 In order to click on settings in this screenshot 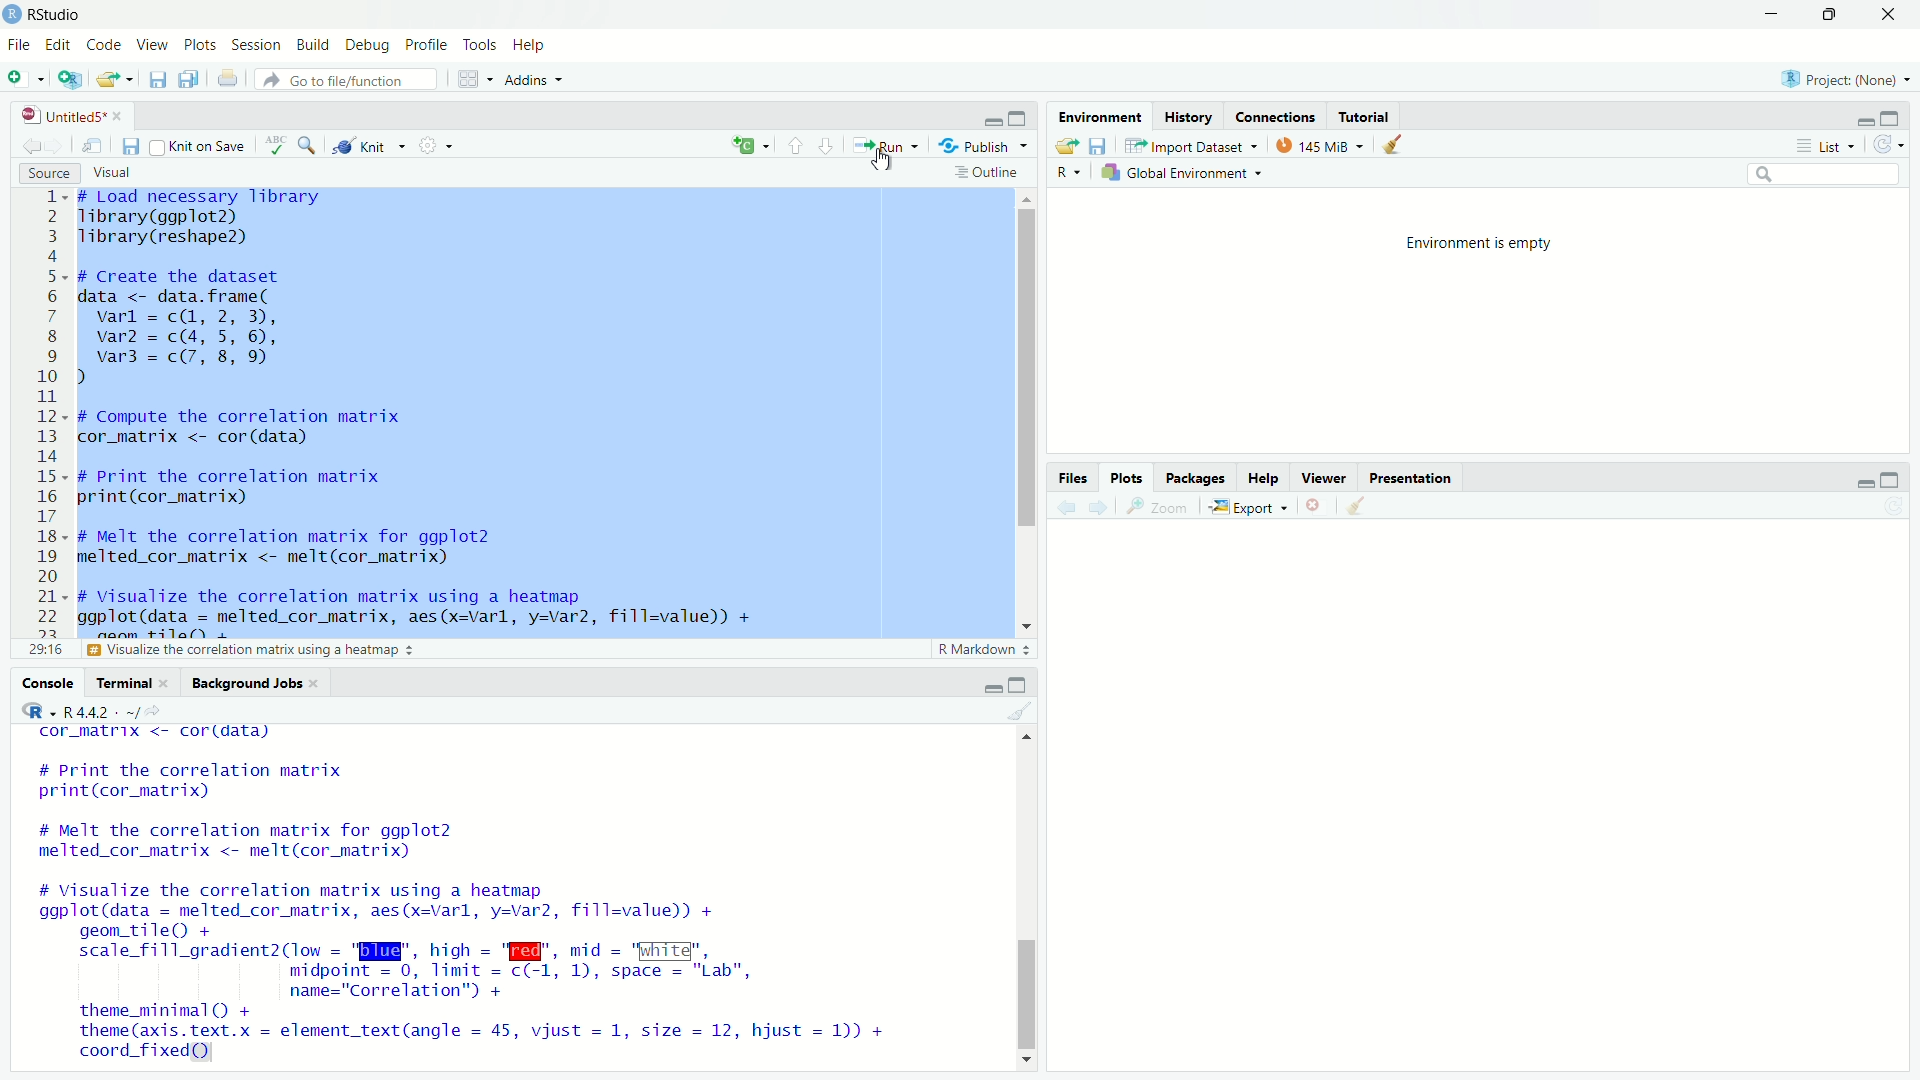, I will do `click(434, 145)`.